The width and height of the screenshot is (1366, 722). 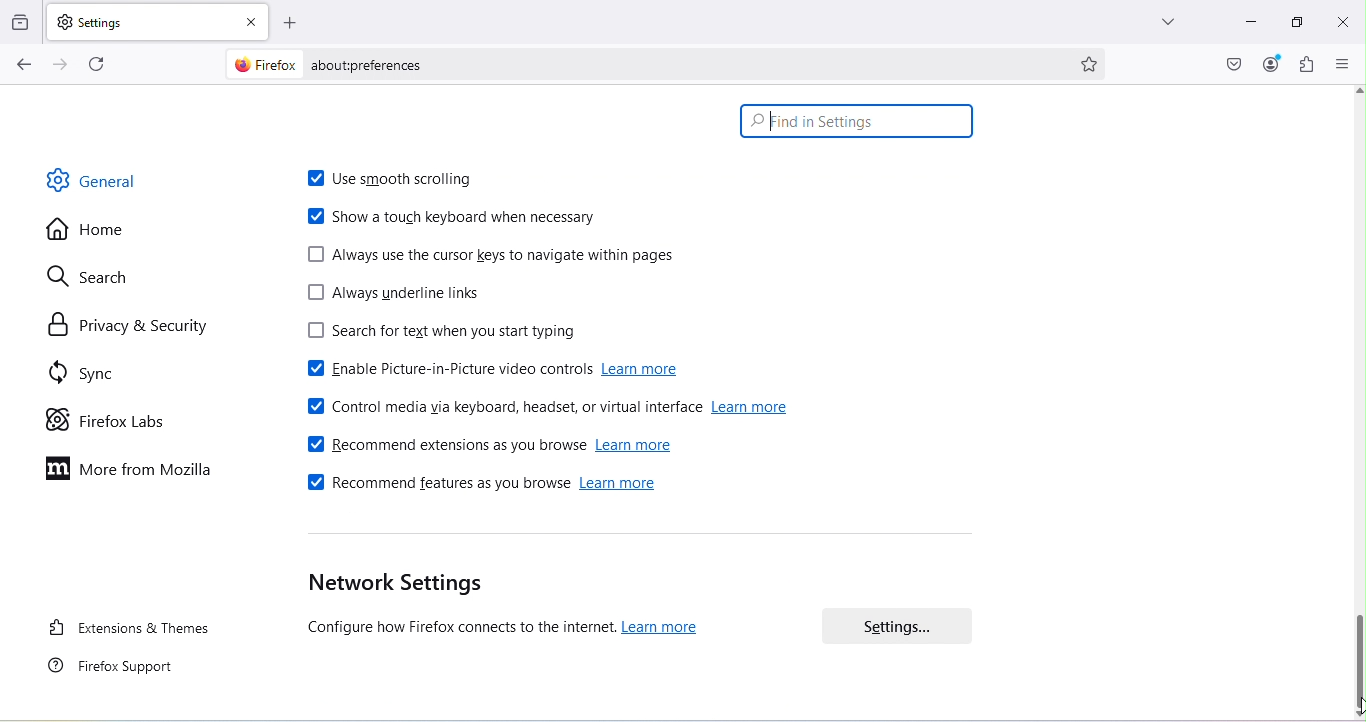 I want to click on Show a touch keyboard when necessary, so click(x=455, y=217).